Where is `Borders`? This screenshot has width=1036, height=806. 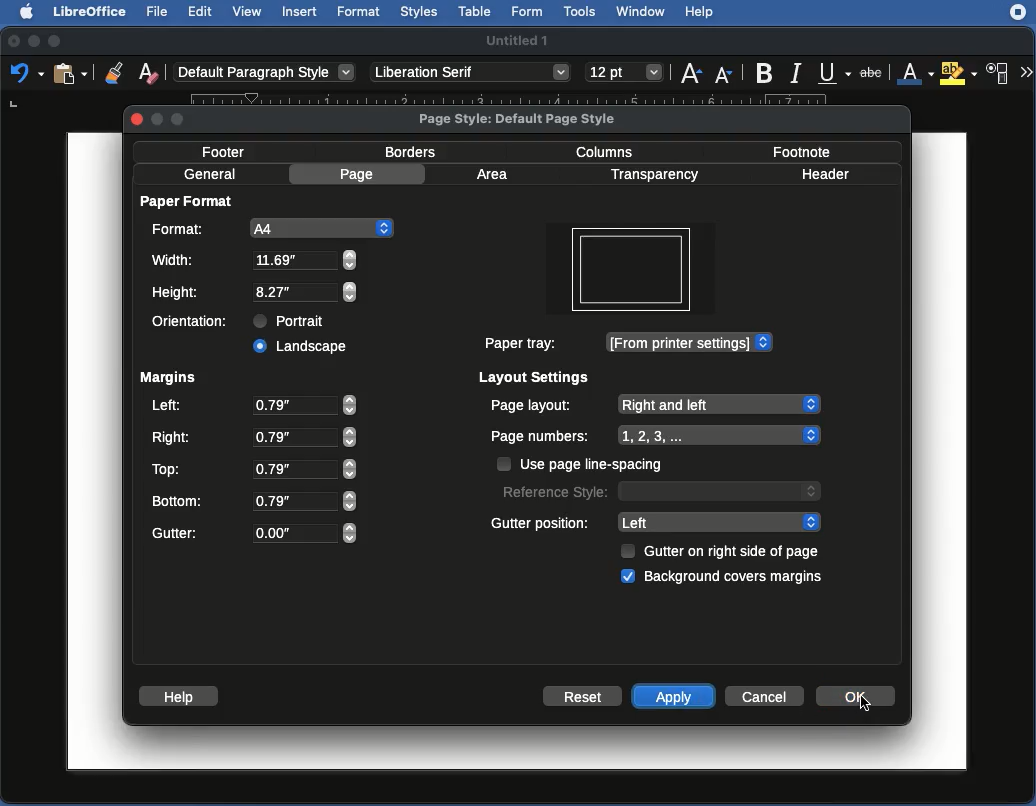 Borders is located at coordinates (418, 154).